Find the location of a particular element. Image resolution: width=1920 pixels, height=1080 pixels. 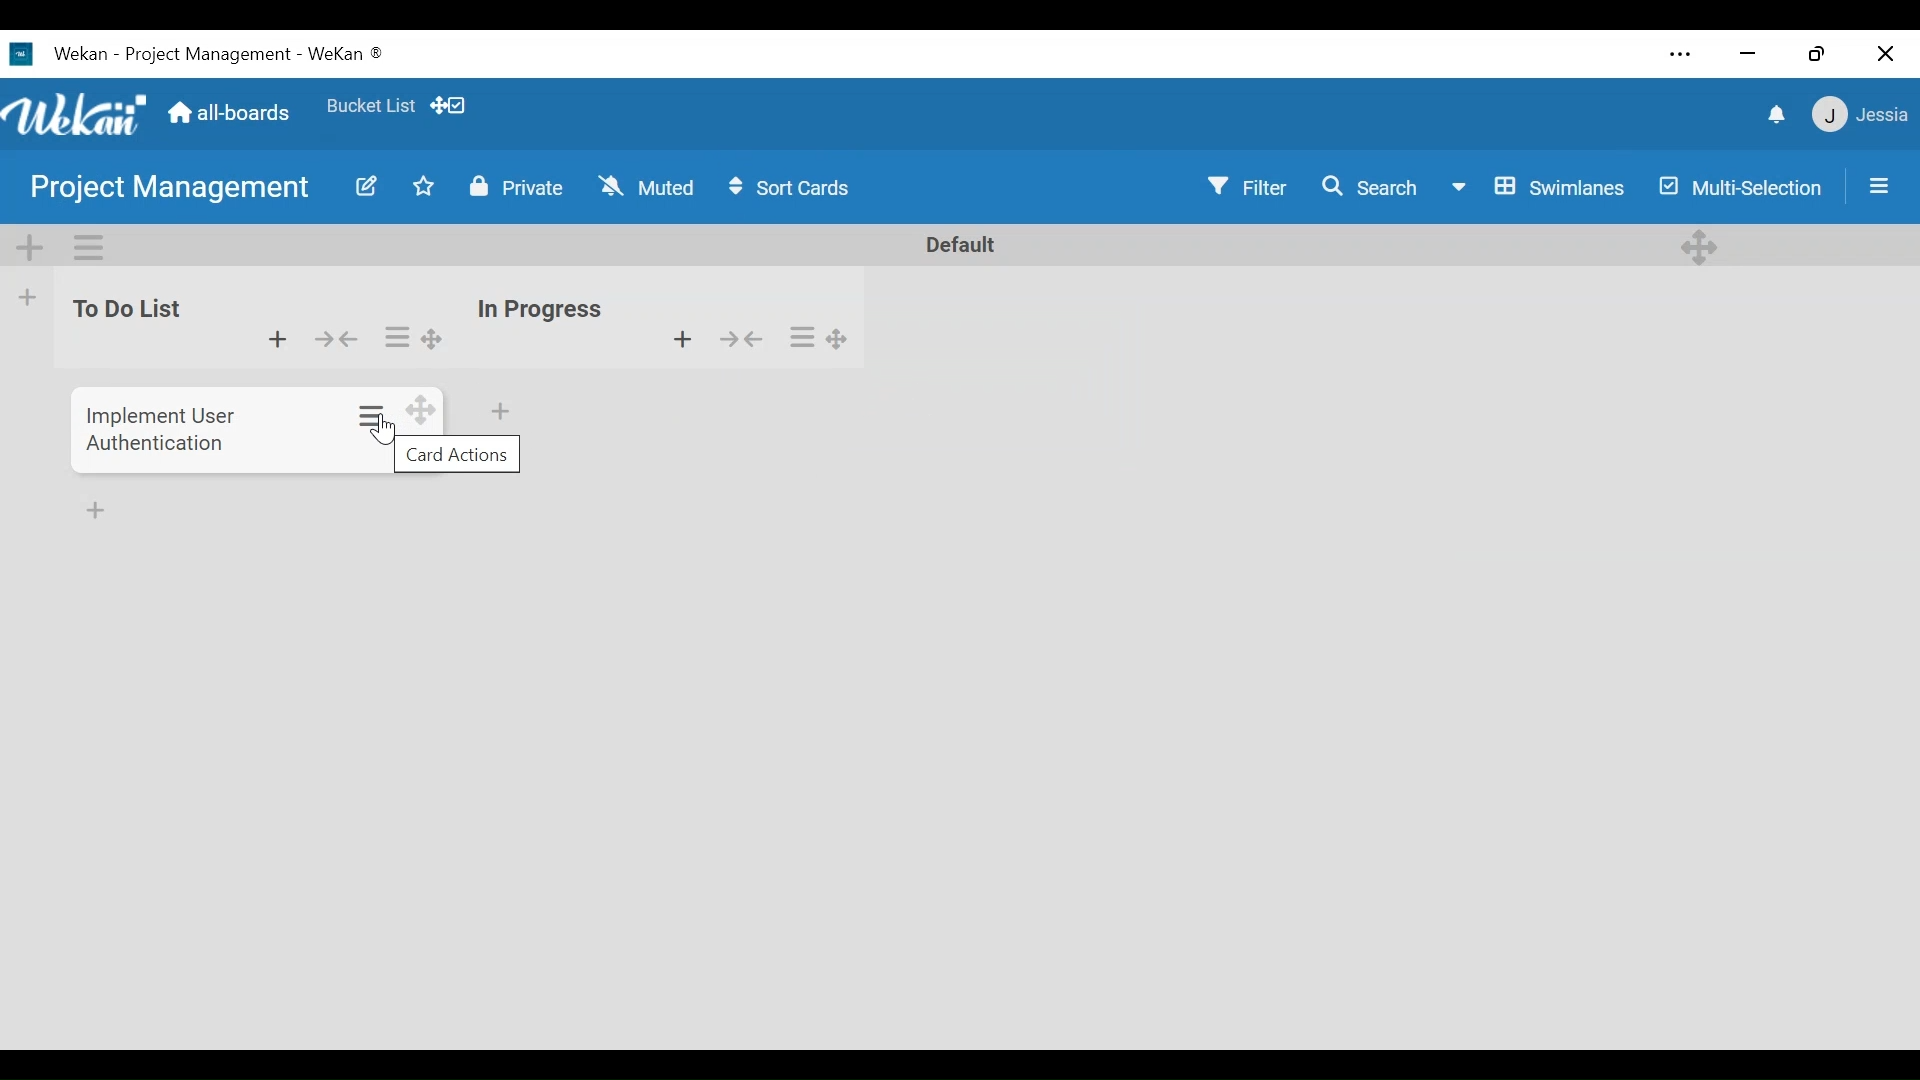

Filter is located at coordinates (1247, 187).